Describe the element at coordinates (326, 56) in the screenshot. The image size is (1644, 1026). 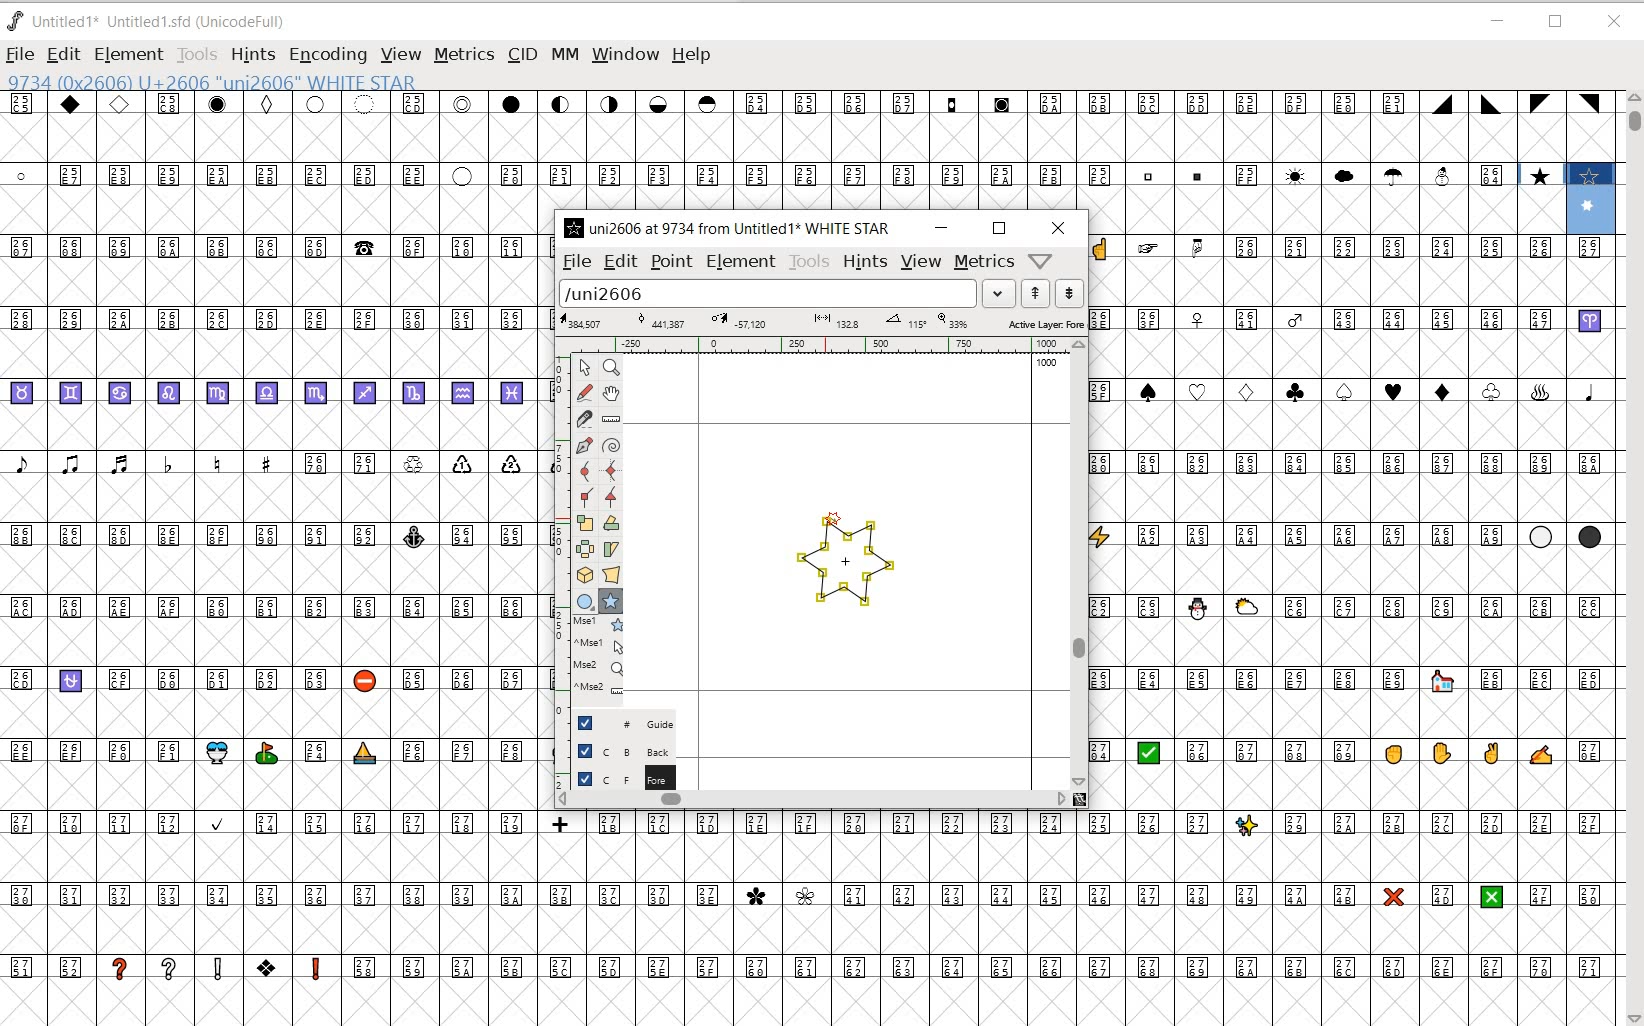
I see `ENCODING` at that location.